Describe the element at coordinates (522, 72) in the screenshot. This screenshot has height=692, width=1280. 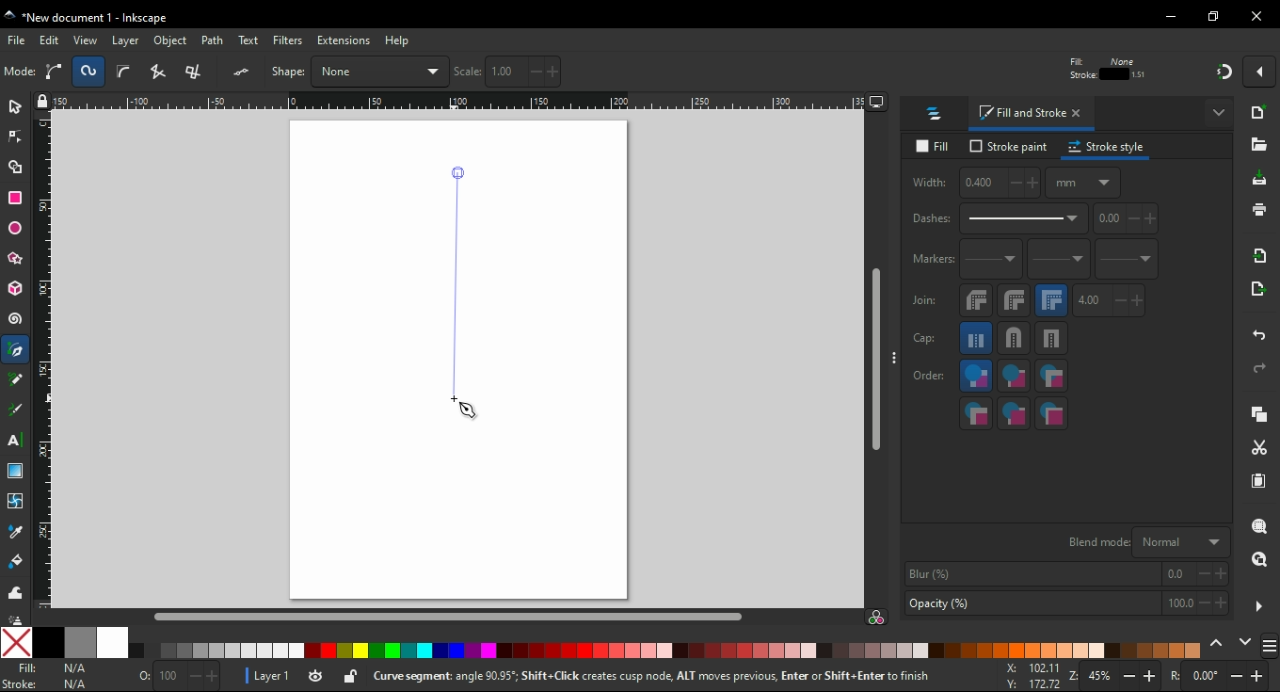
I see `horizontal coordinates` at that location.